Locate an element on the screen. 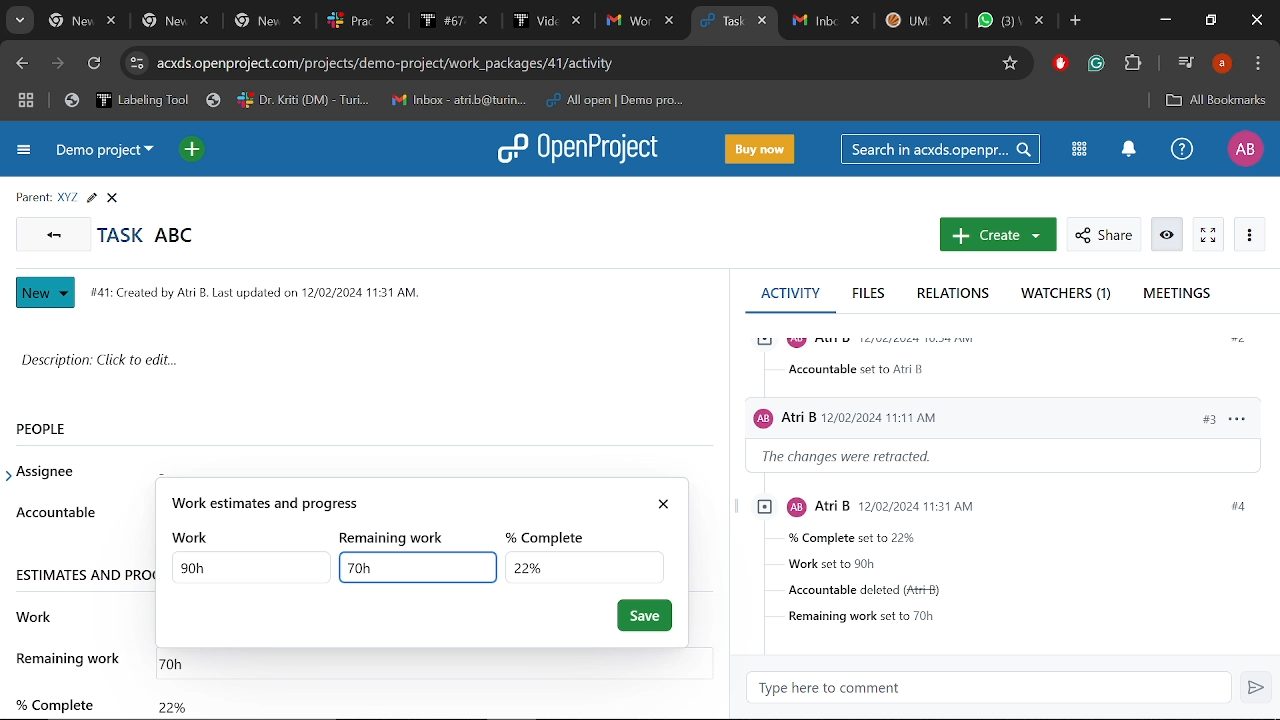 The image size is (1280, 720). Profile is located at coordinates (1221, 64).